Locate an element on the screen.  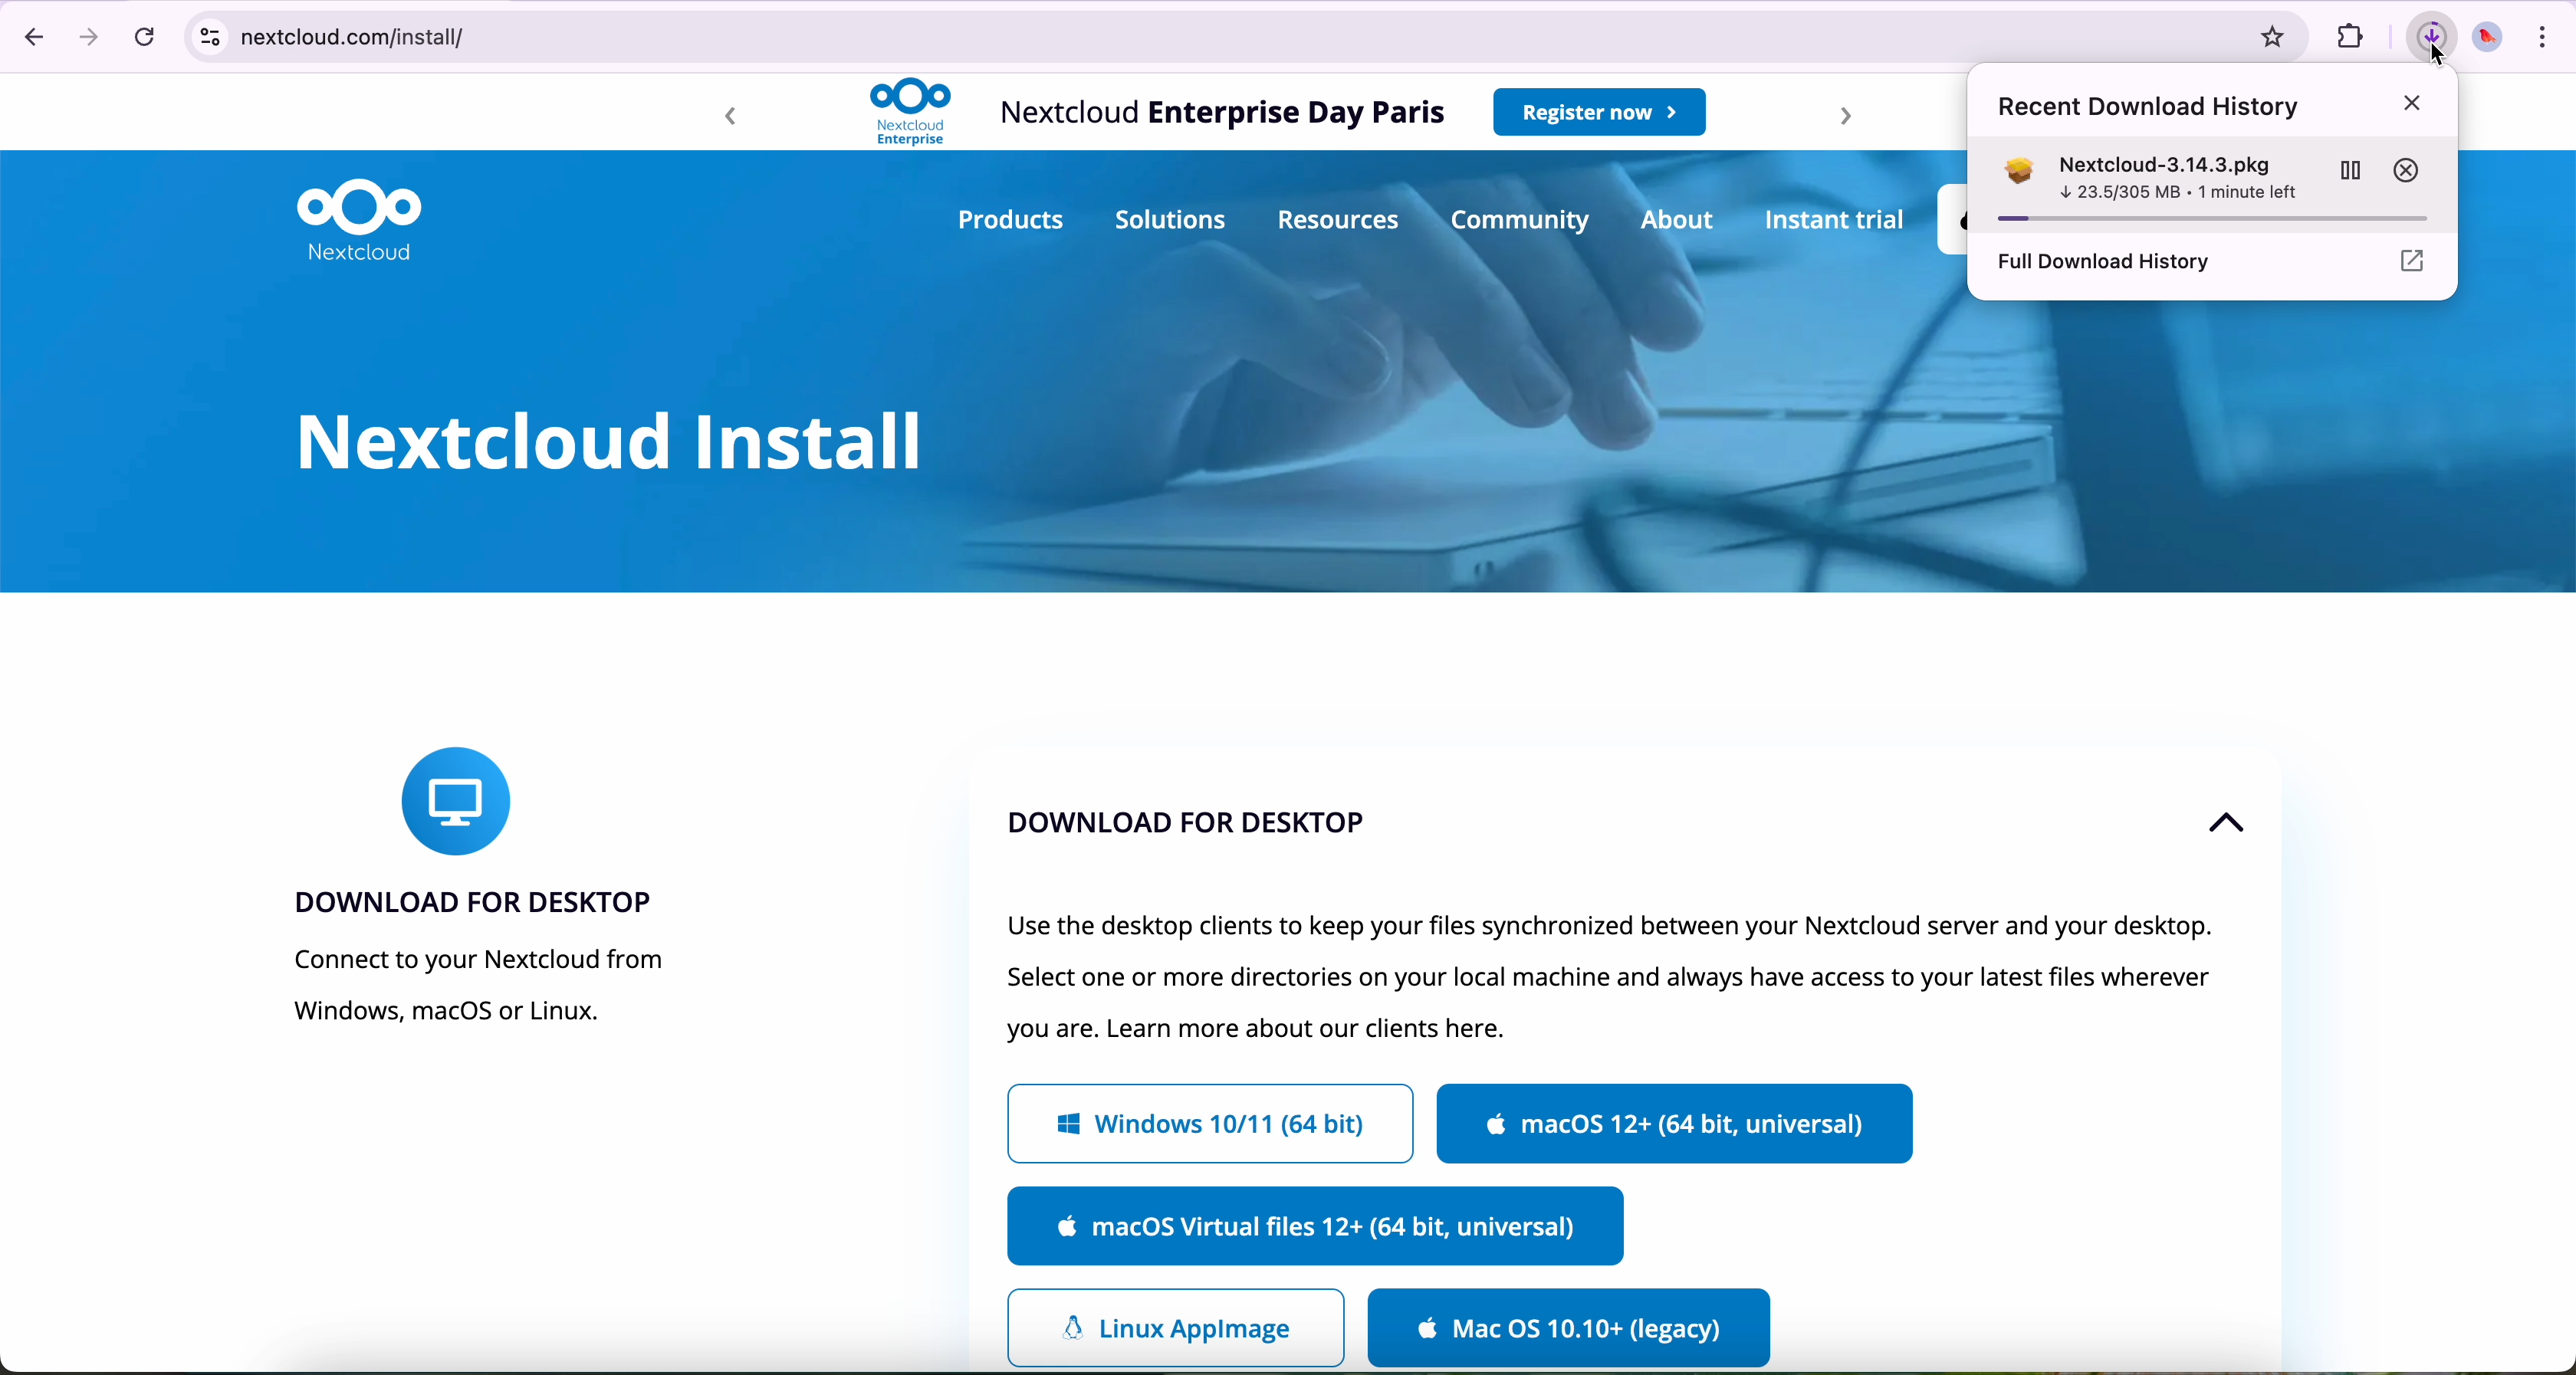
more is located at coordinates (2544, 33).